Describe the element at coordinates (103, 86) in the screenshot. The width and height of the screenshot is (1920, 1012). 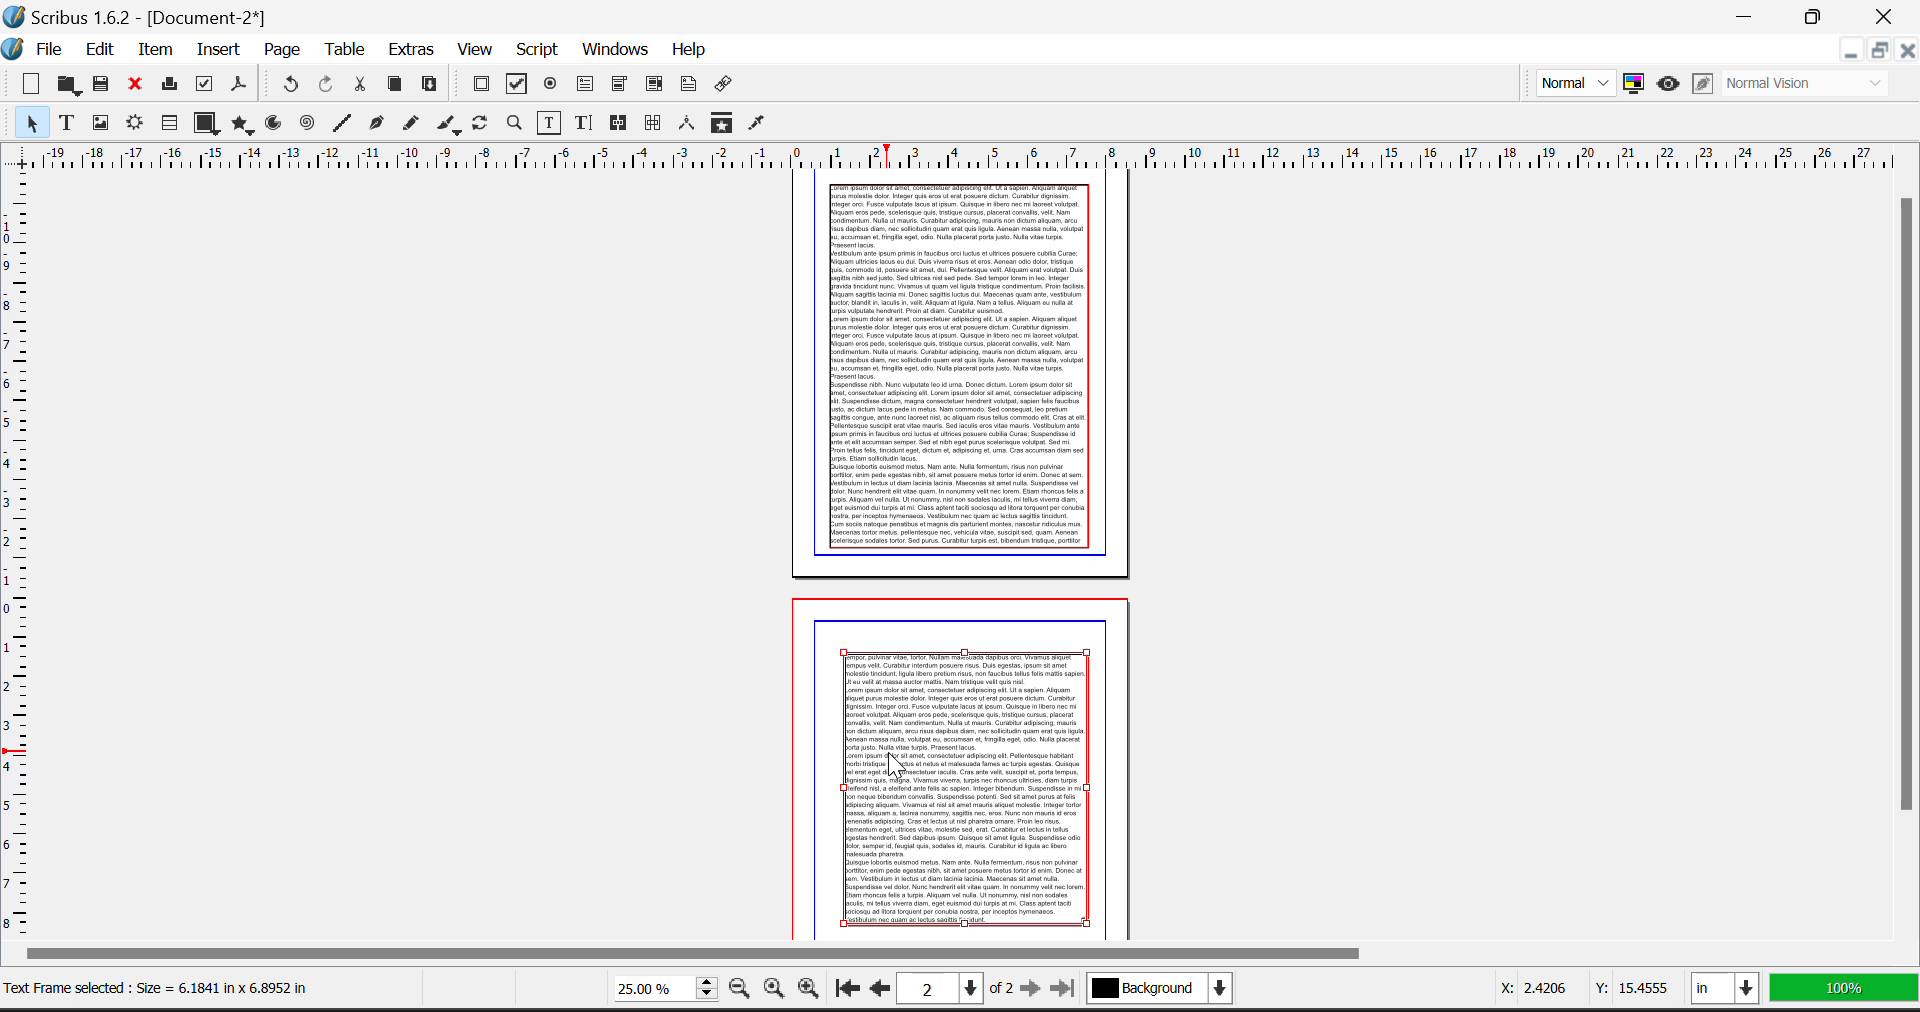
I see `Save` at that location.